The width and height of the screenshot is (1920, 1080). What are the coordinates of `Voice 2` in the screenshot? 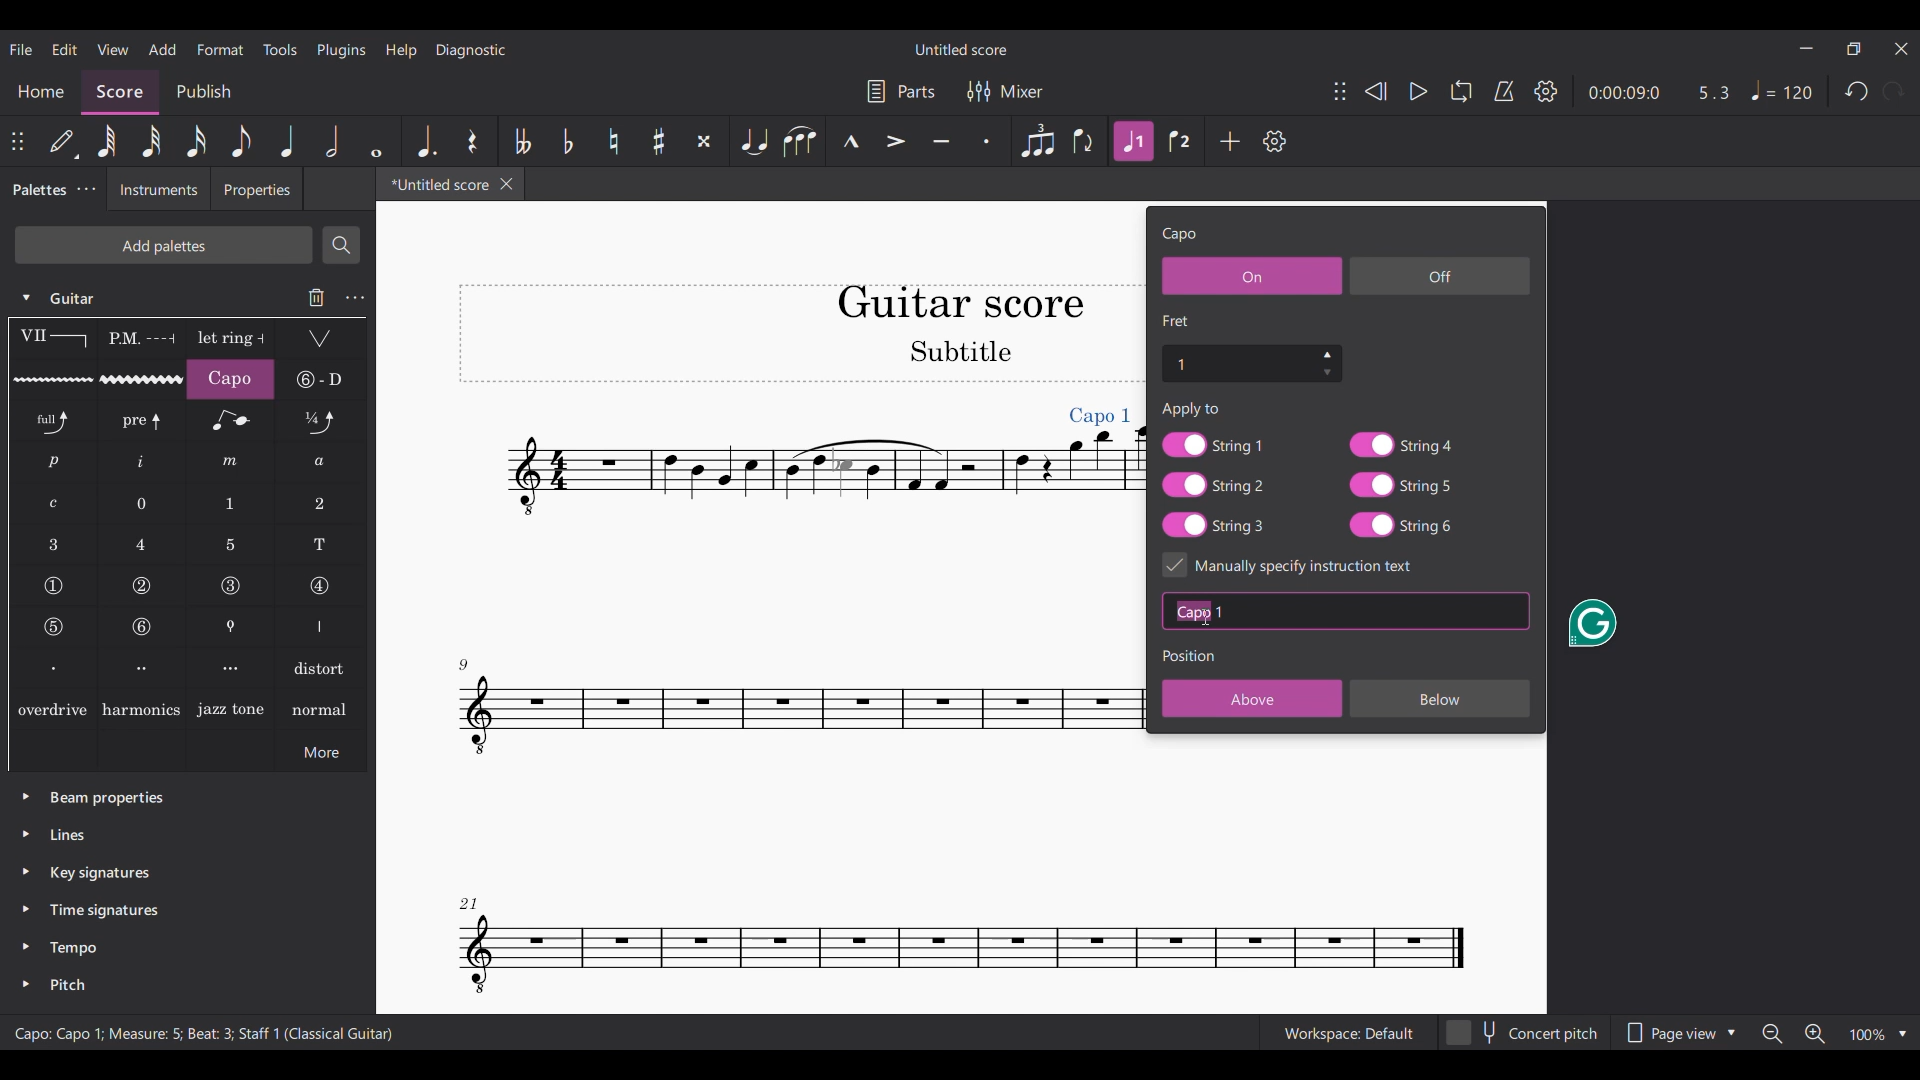 It's located at (1182, 141).